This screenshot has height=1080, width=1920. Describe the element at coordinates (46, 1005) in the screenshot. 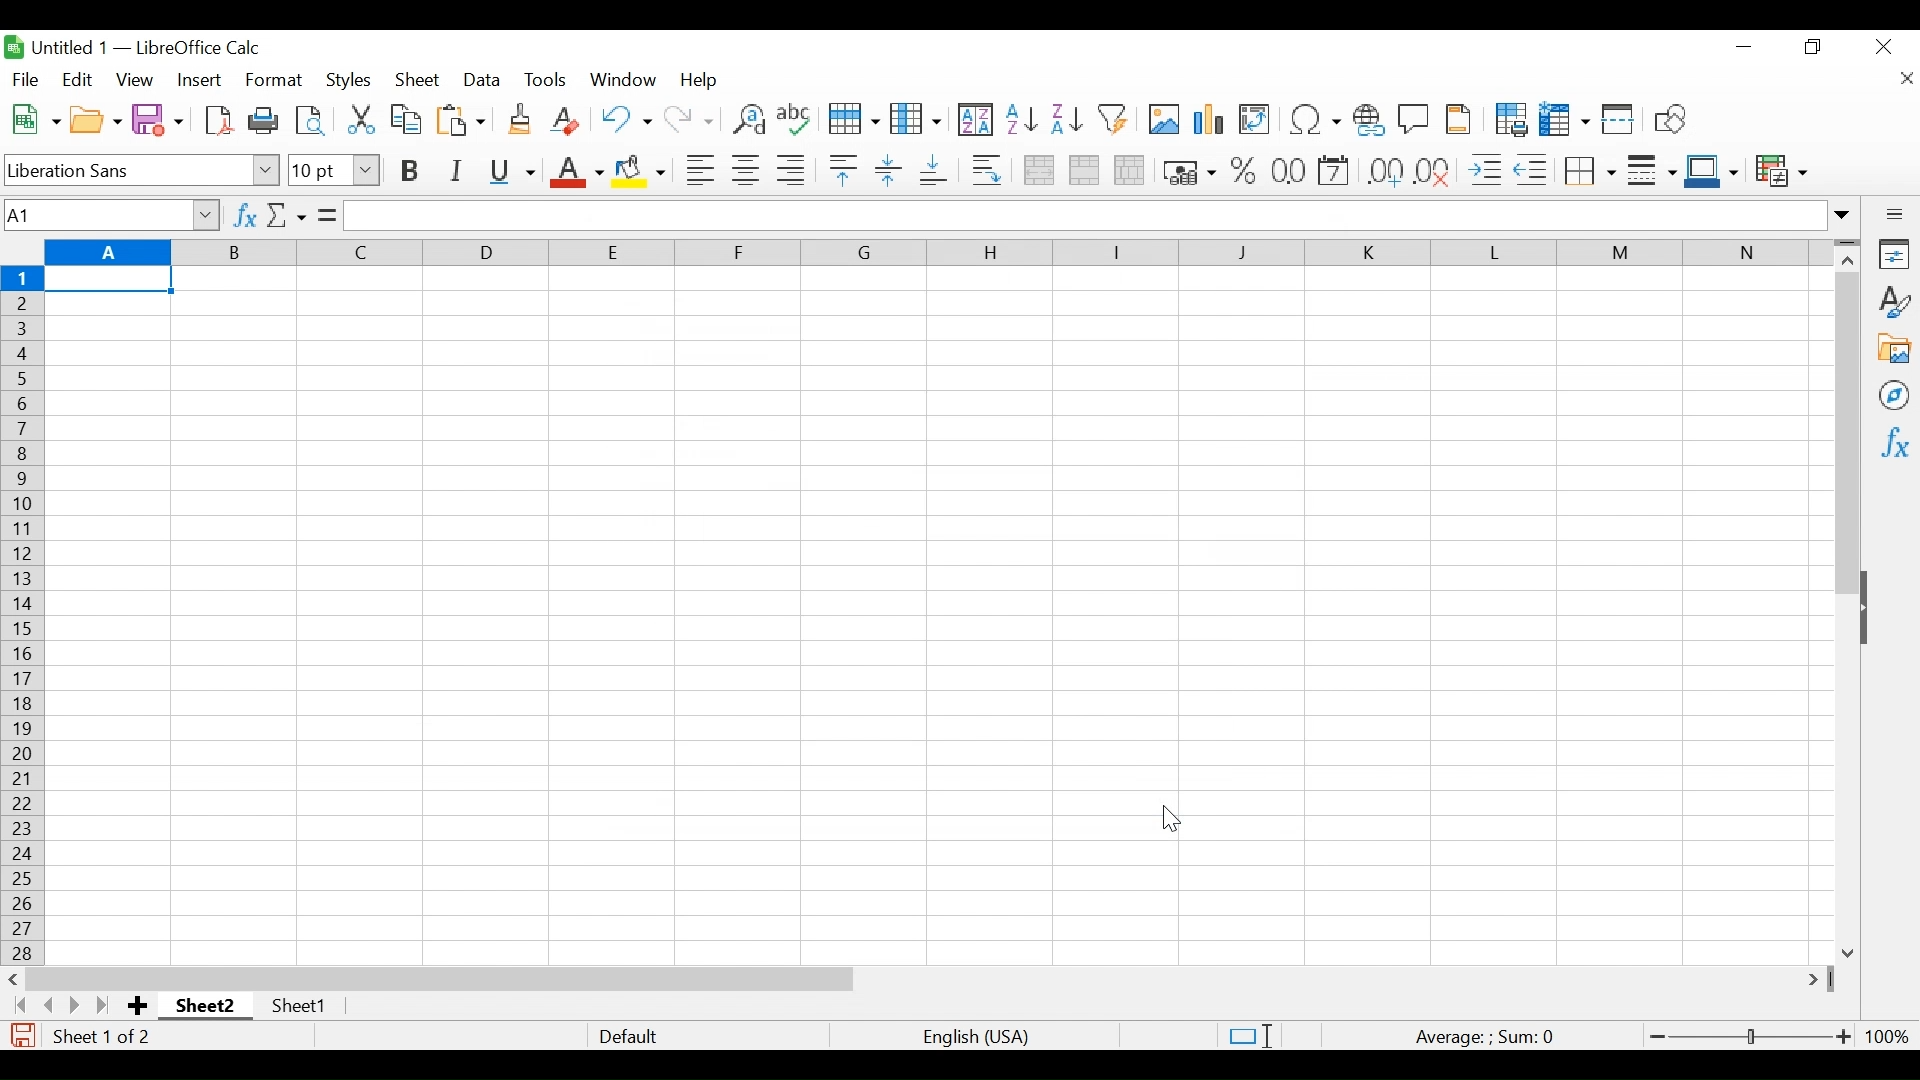

I see `Scroll to the previous sheet` at that location.